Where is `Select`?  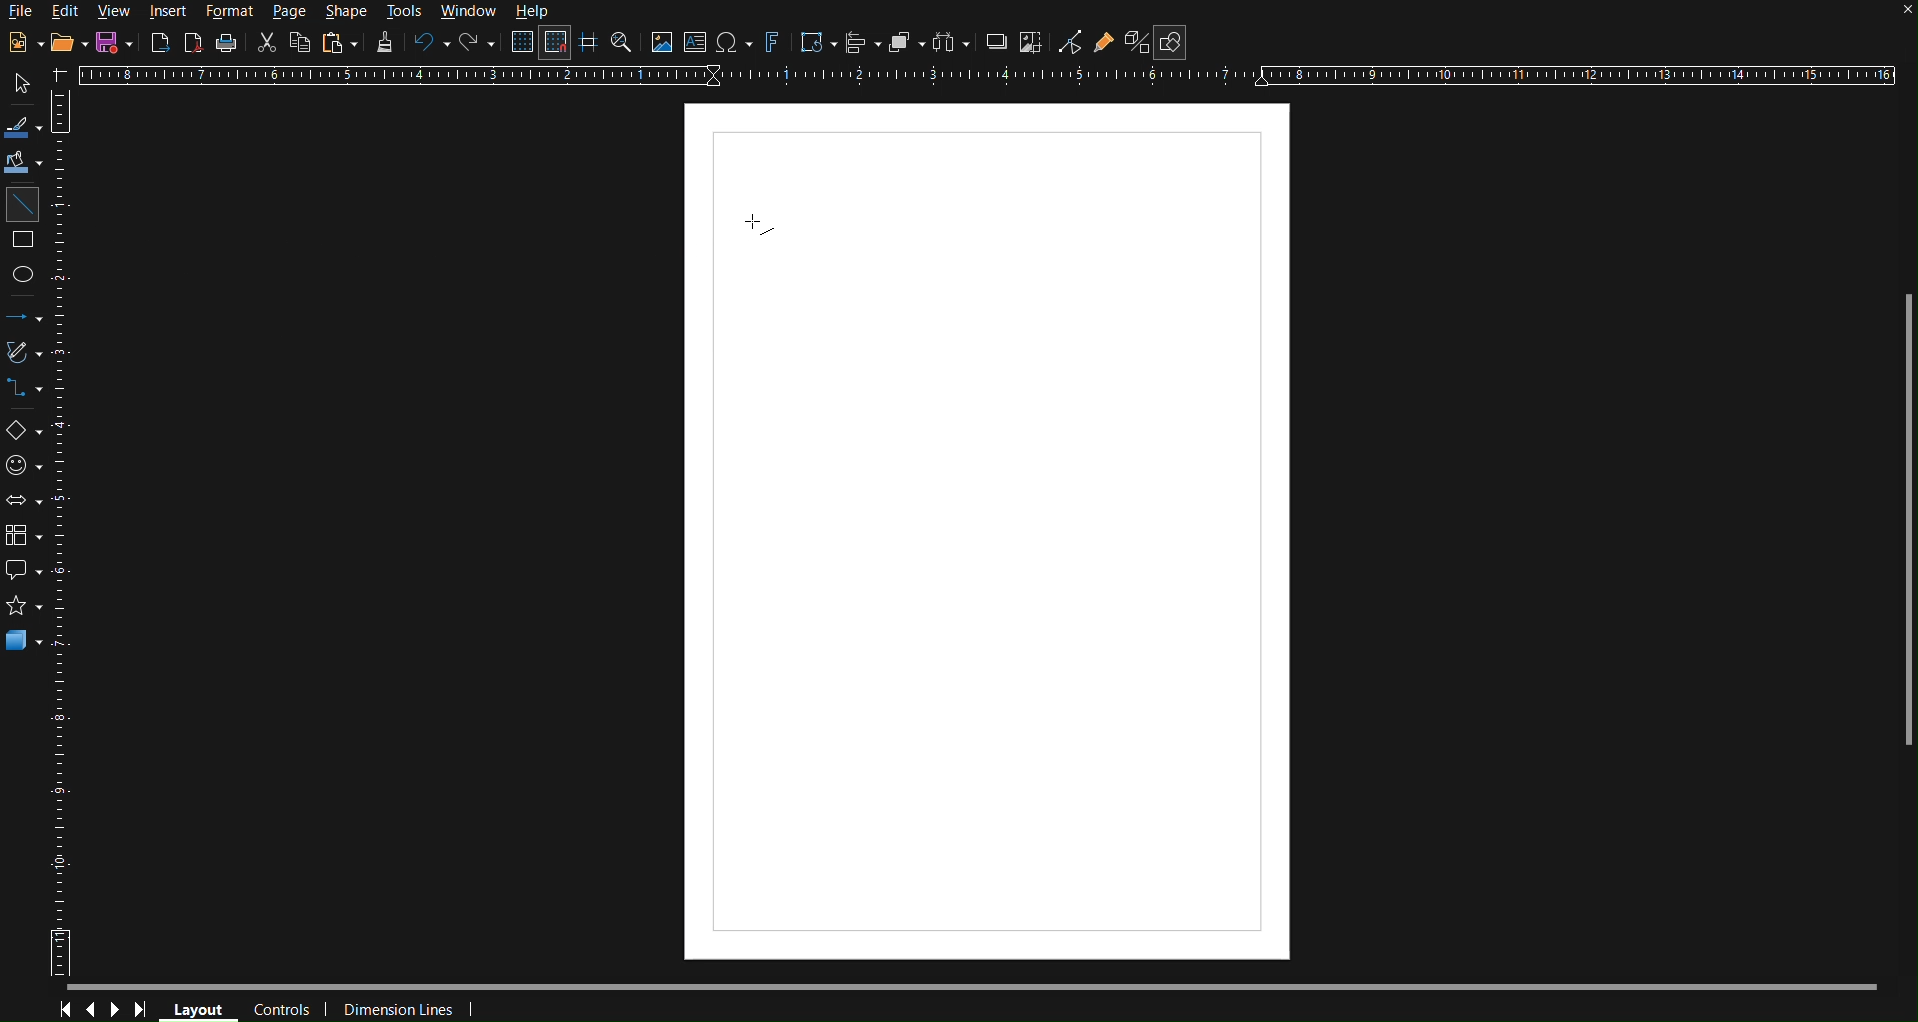
Select is located at coordinates (24, 85).